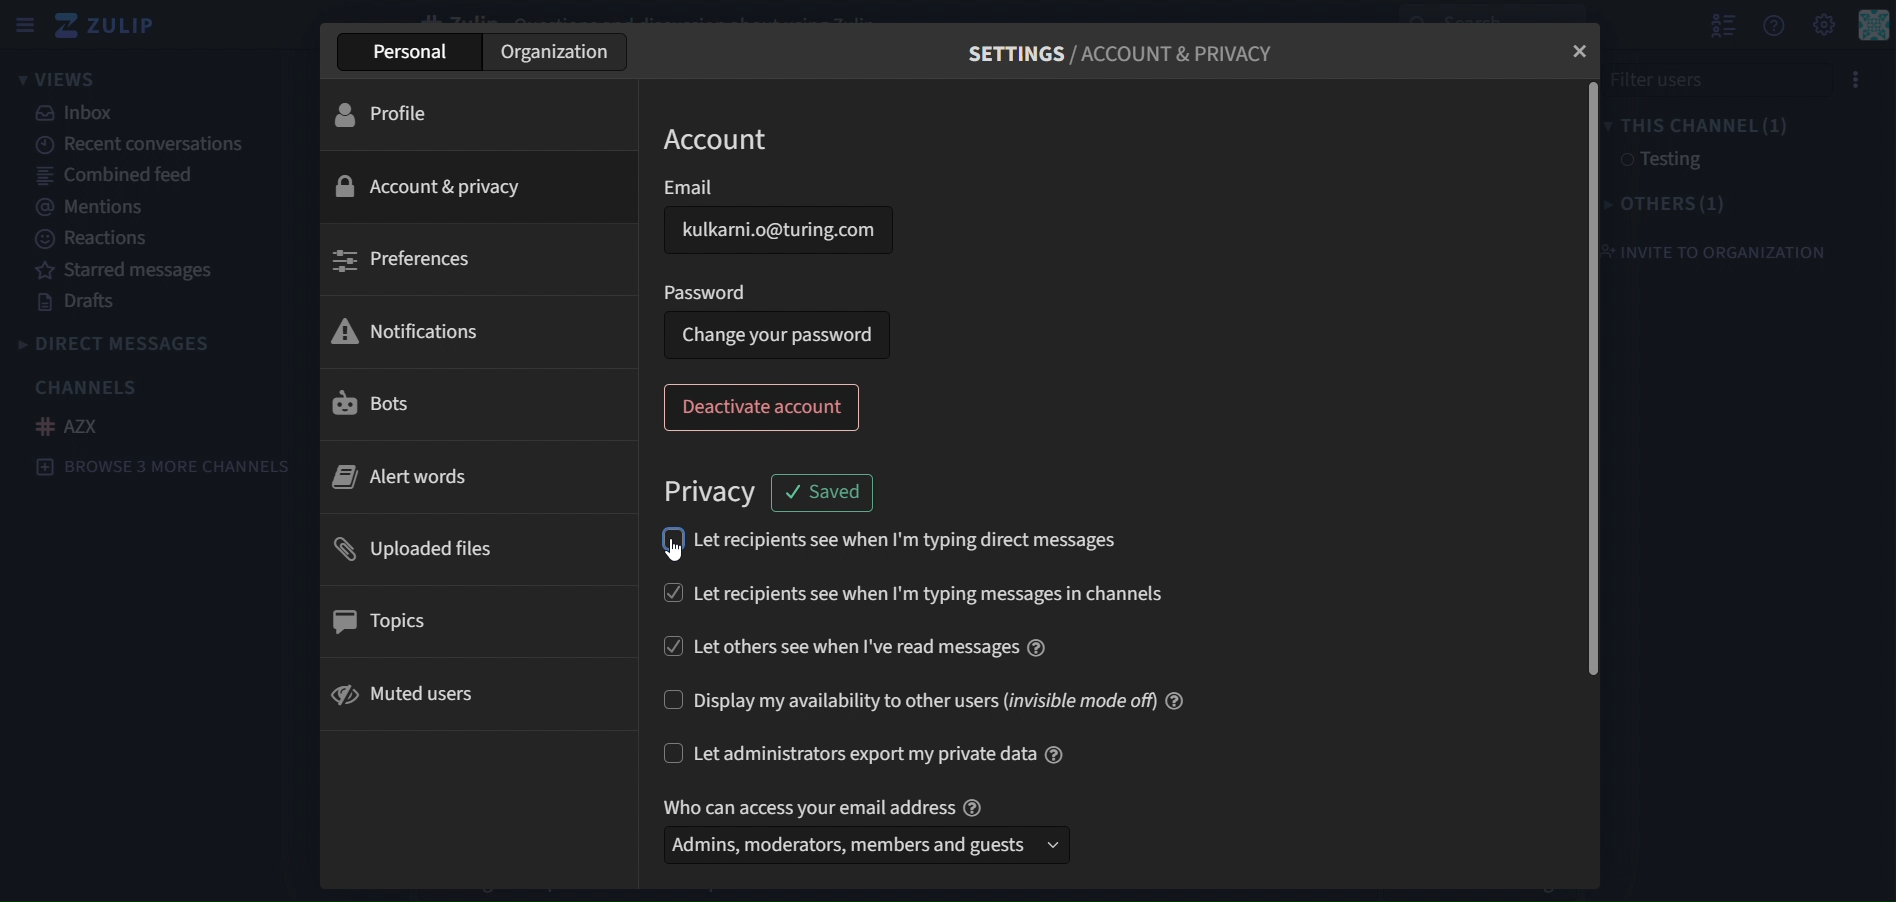  Describe the element at coordinates (915, 591) in the screenshot. I see `let recipients see when I'm typing messages in channels` at that location.